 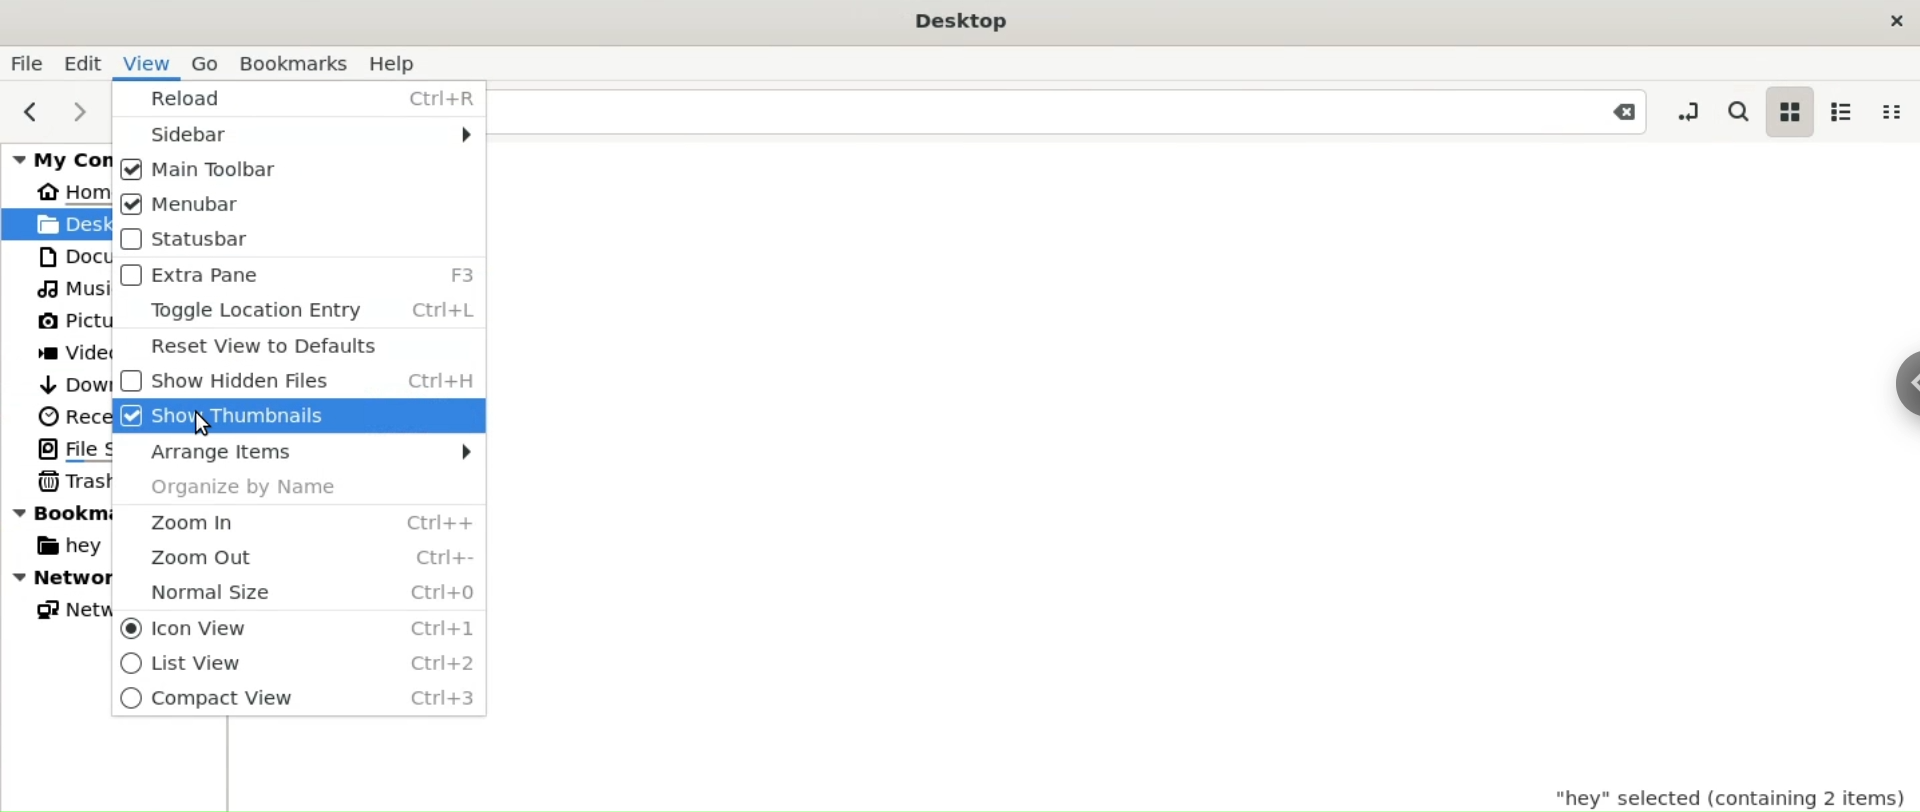 What do you see at coordinates (295, 660) in the screenshot?
I see `List View` at bounding box center [295, 660].